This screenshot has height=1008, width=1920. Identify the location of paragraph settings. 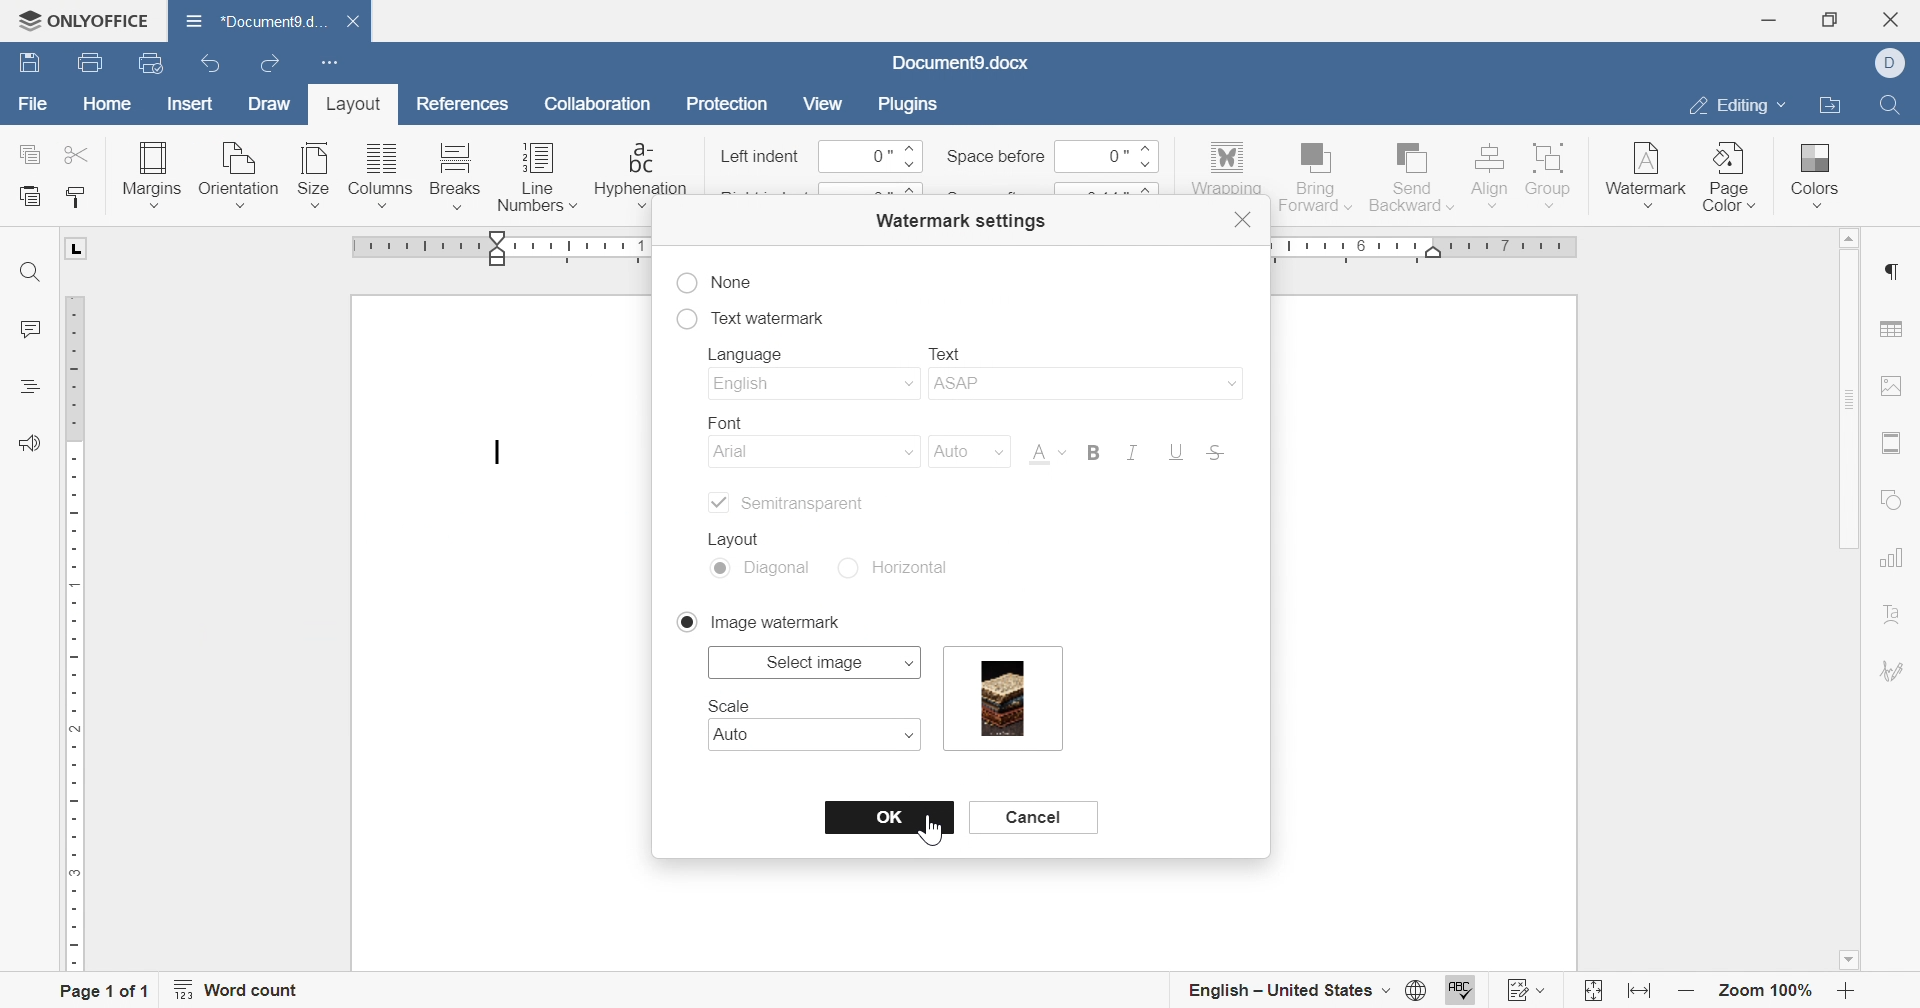
(1889, 272).